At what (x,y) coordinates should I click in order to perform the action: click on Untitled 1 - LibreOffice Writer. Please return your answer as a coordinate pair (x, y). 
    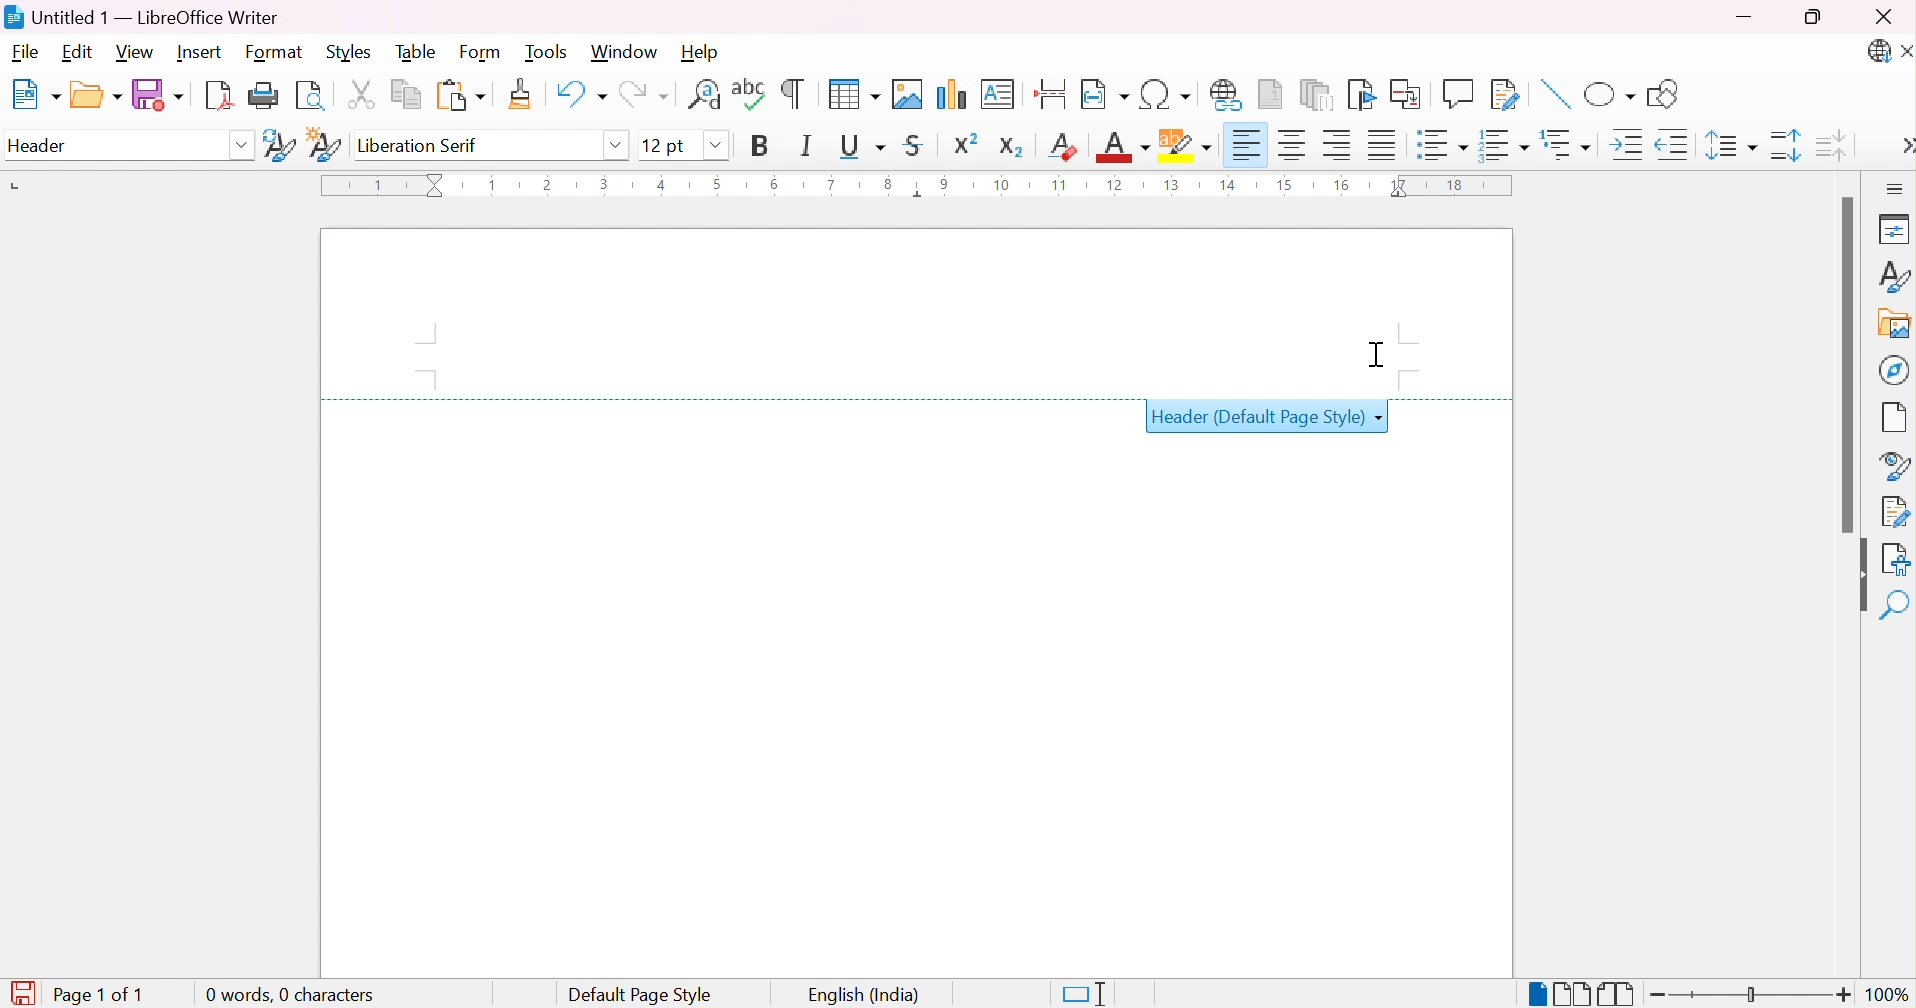
    Looking at the image, I should click on (141, 17).